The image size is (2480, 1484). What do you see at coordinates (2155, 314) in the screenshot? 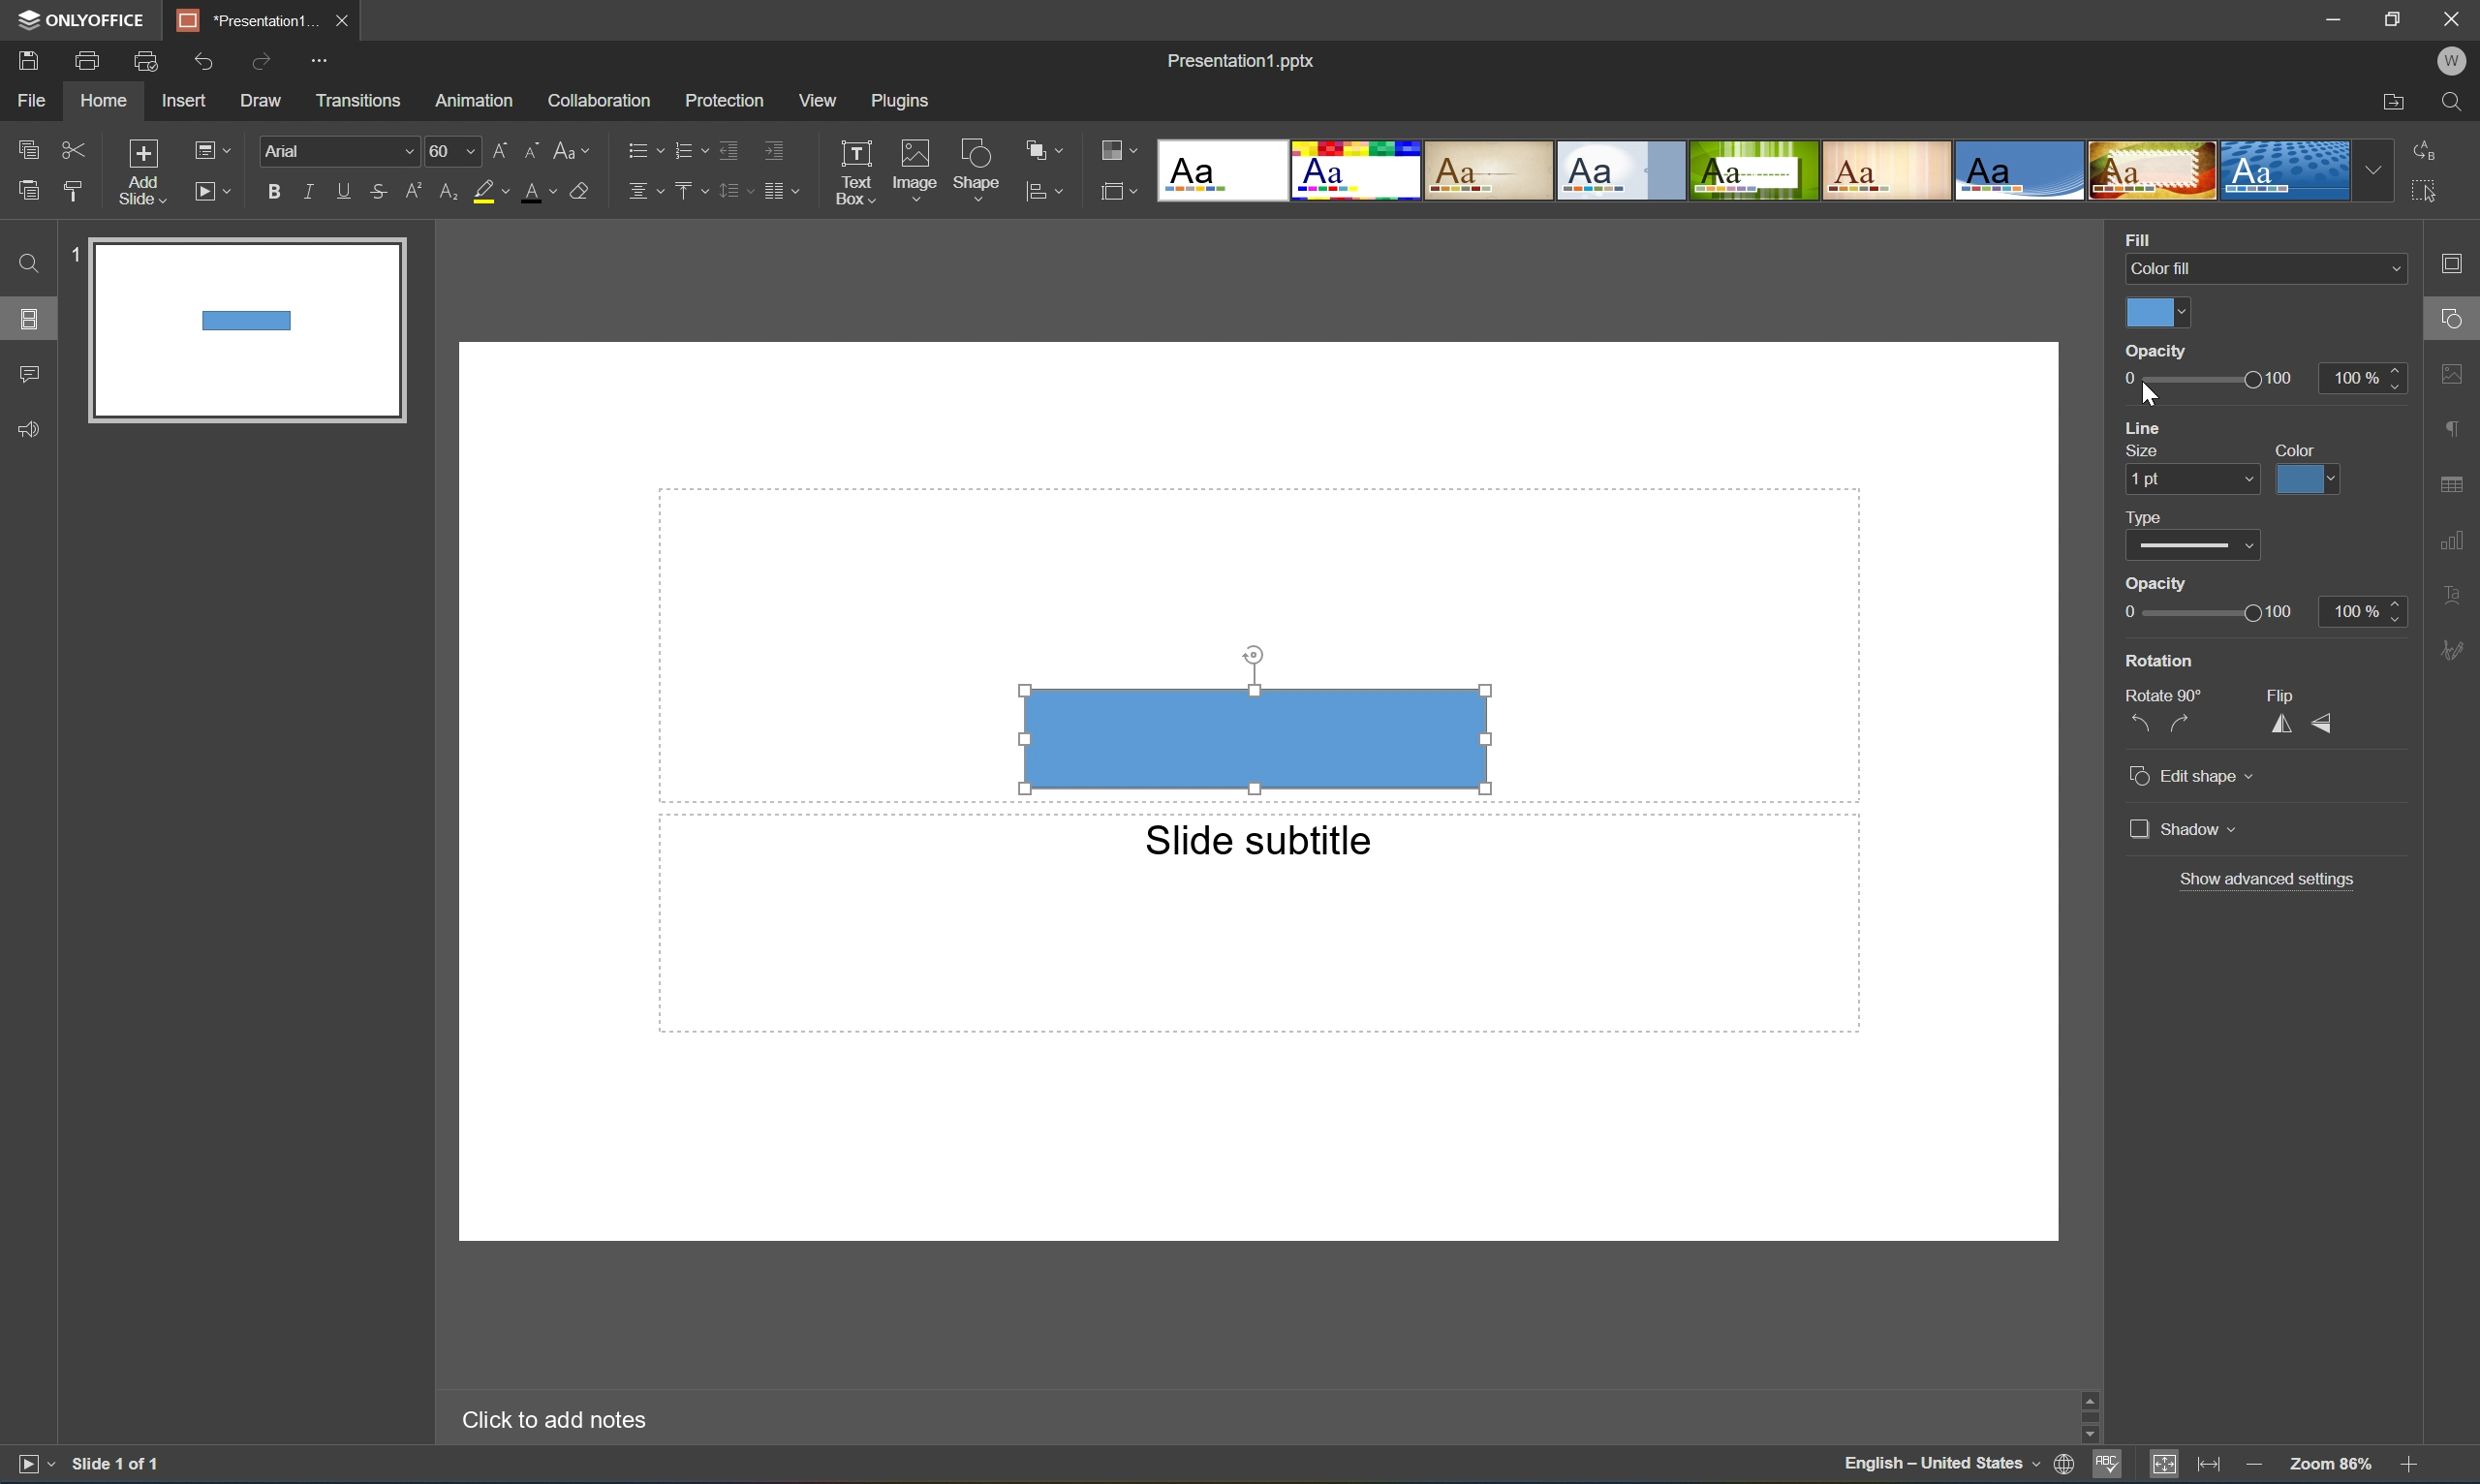
I see `Color` at bounding box center [2155, 314].